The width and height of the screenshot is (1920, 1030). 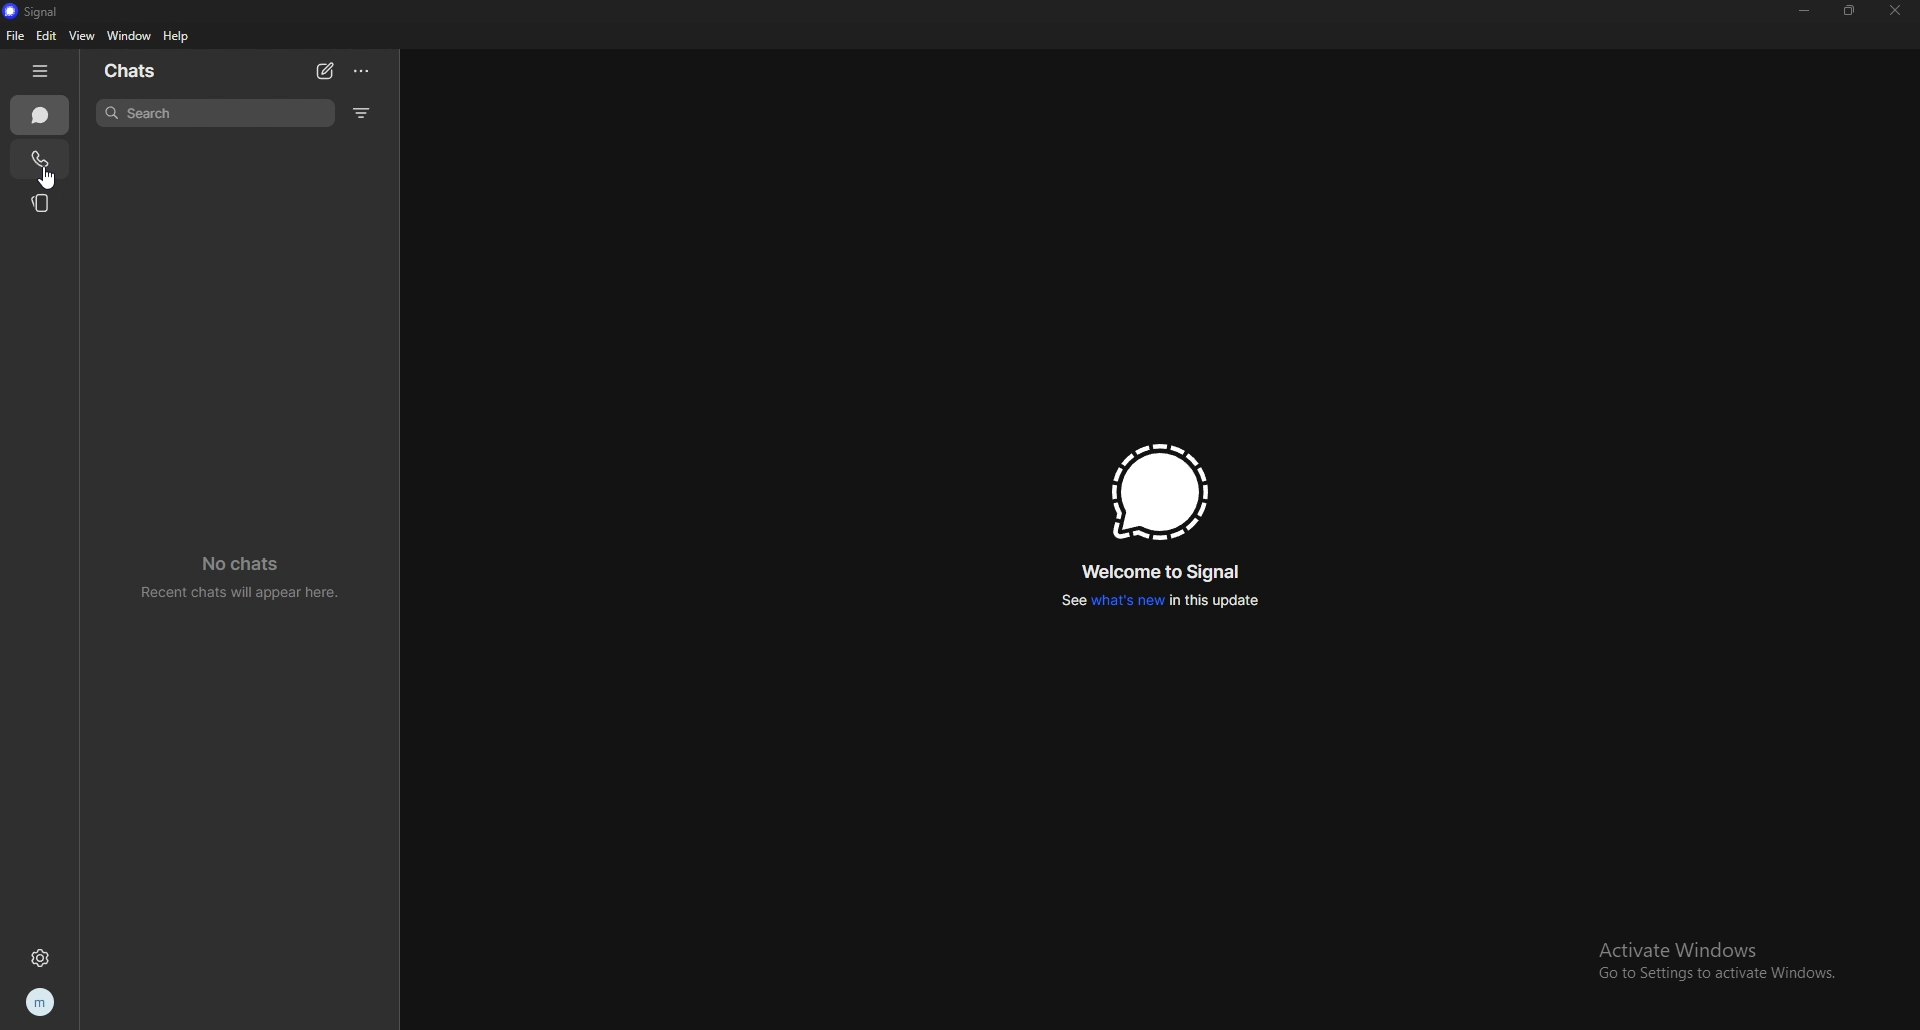 I want to click on chats, so click(x=143, y=72).